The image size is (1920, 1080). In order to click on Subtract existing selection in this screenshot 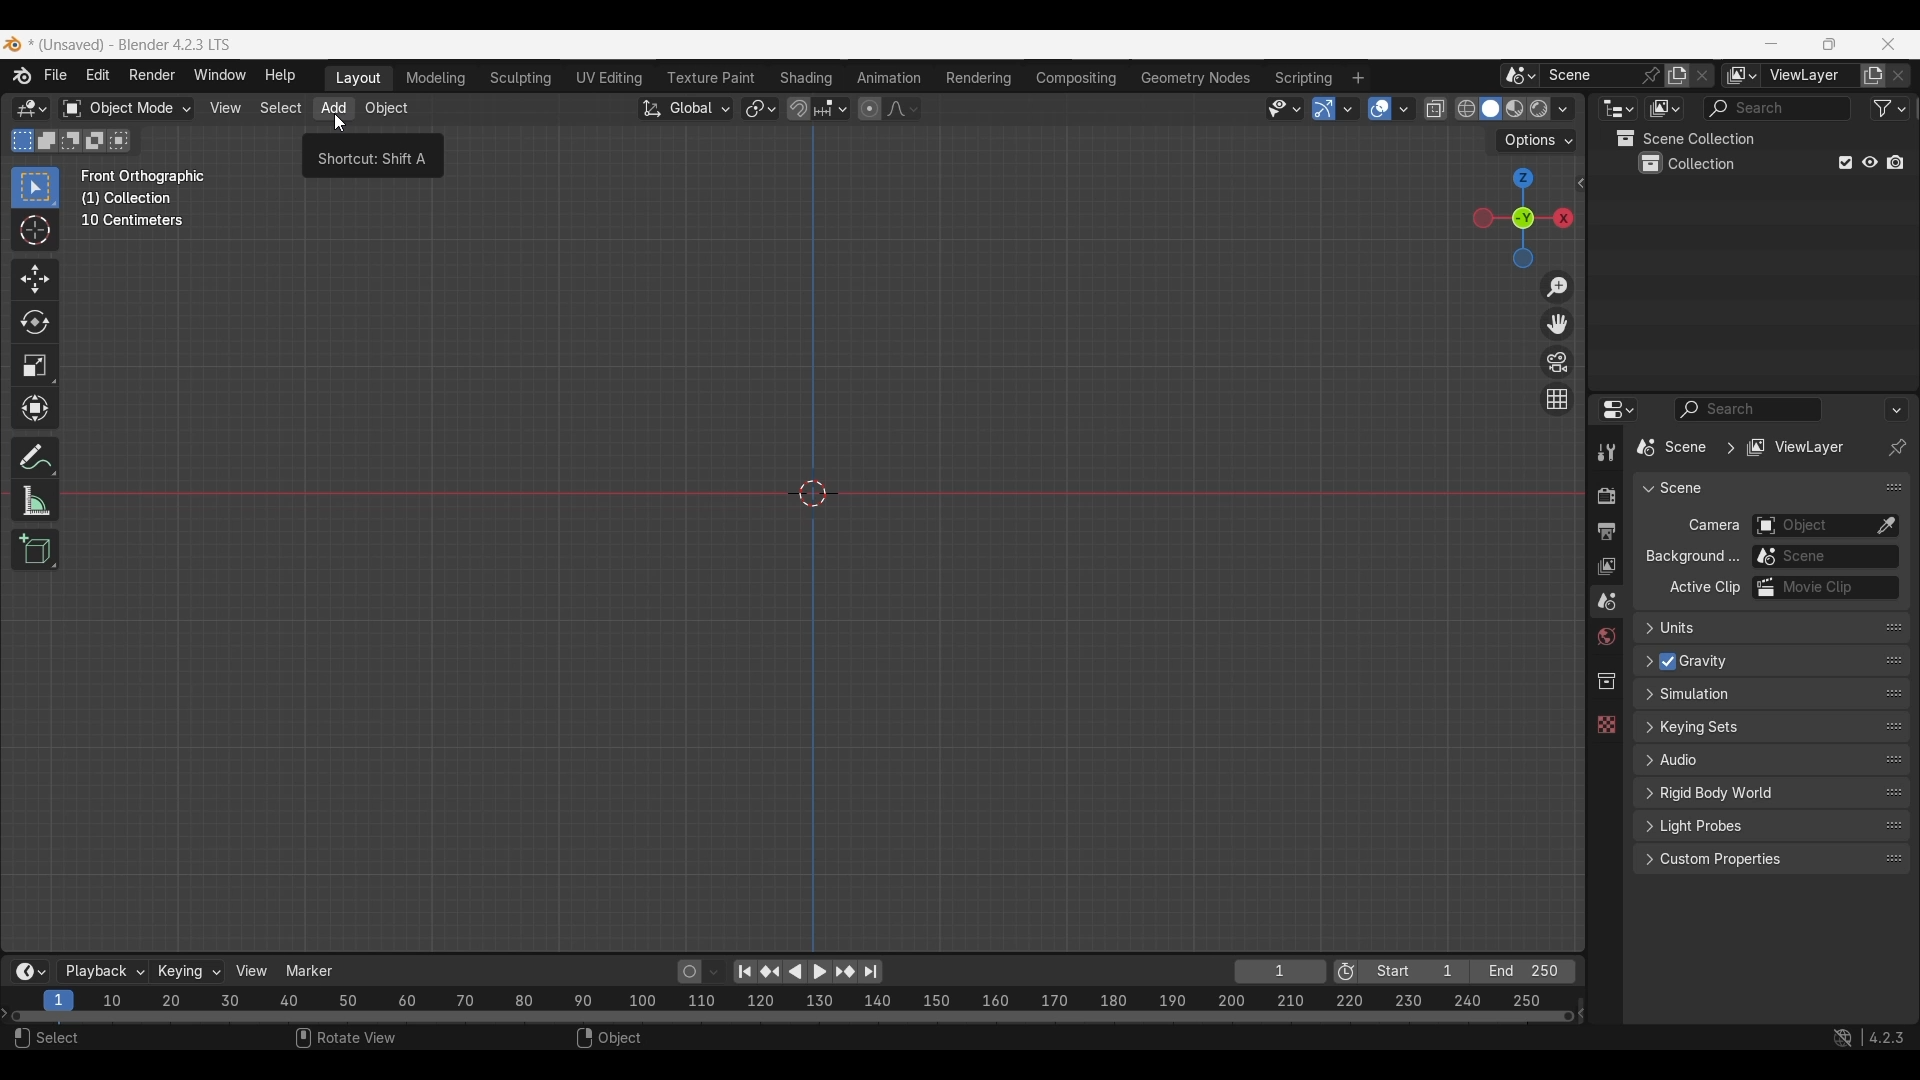, I will do `click(71, 141)`.